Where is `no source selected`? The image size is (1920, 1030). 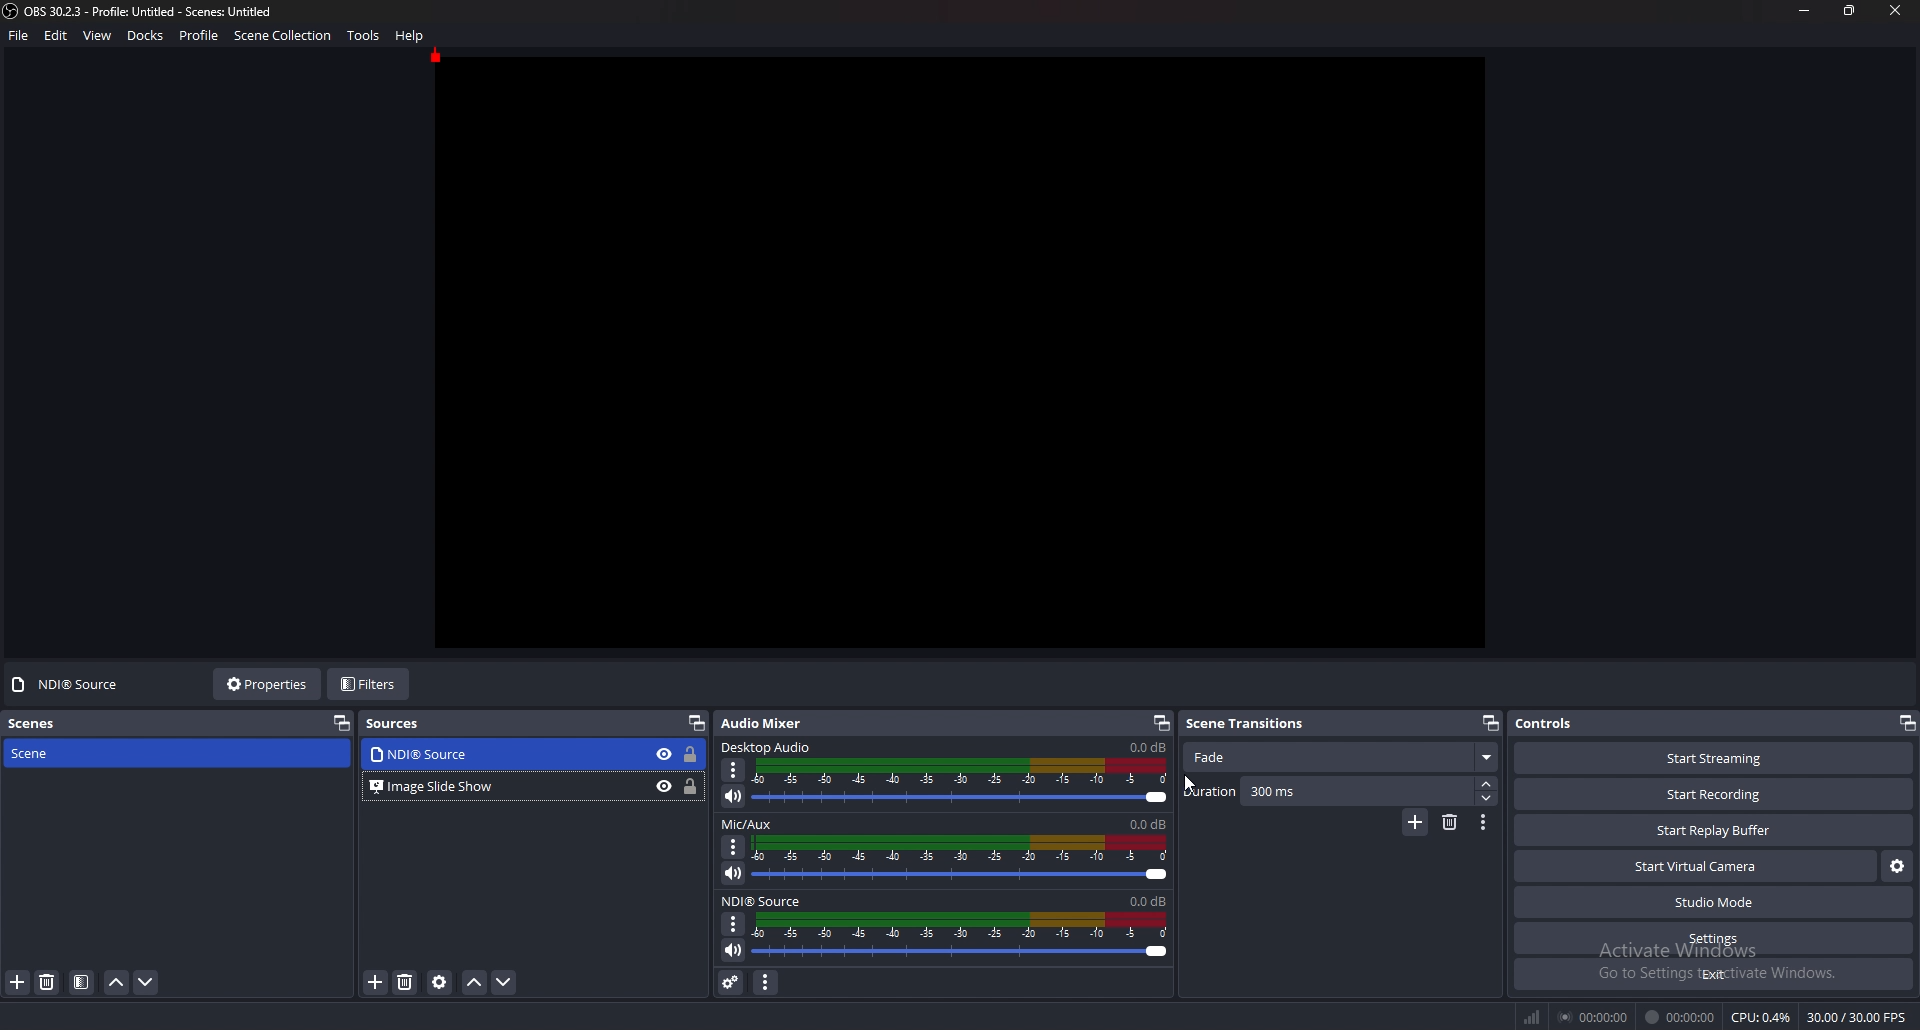
no source selected is located at coordinates (71, 683).